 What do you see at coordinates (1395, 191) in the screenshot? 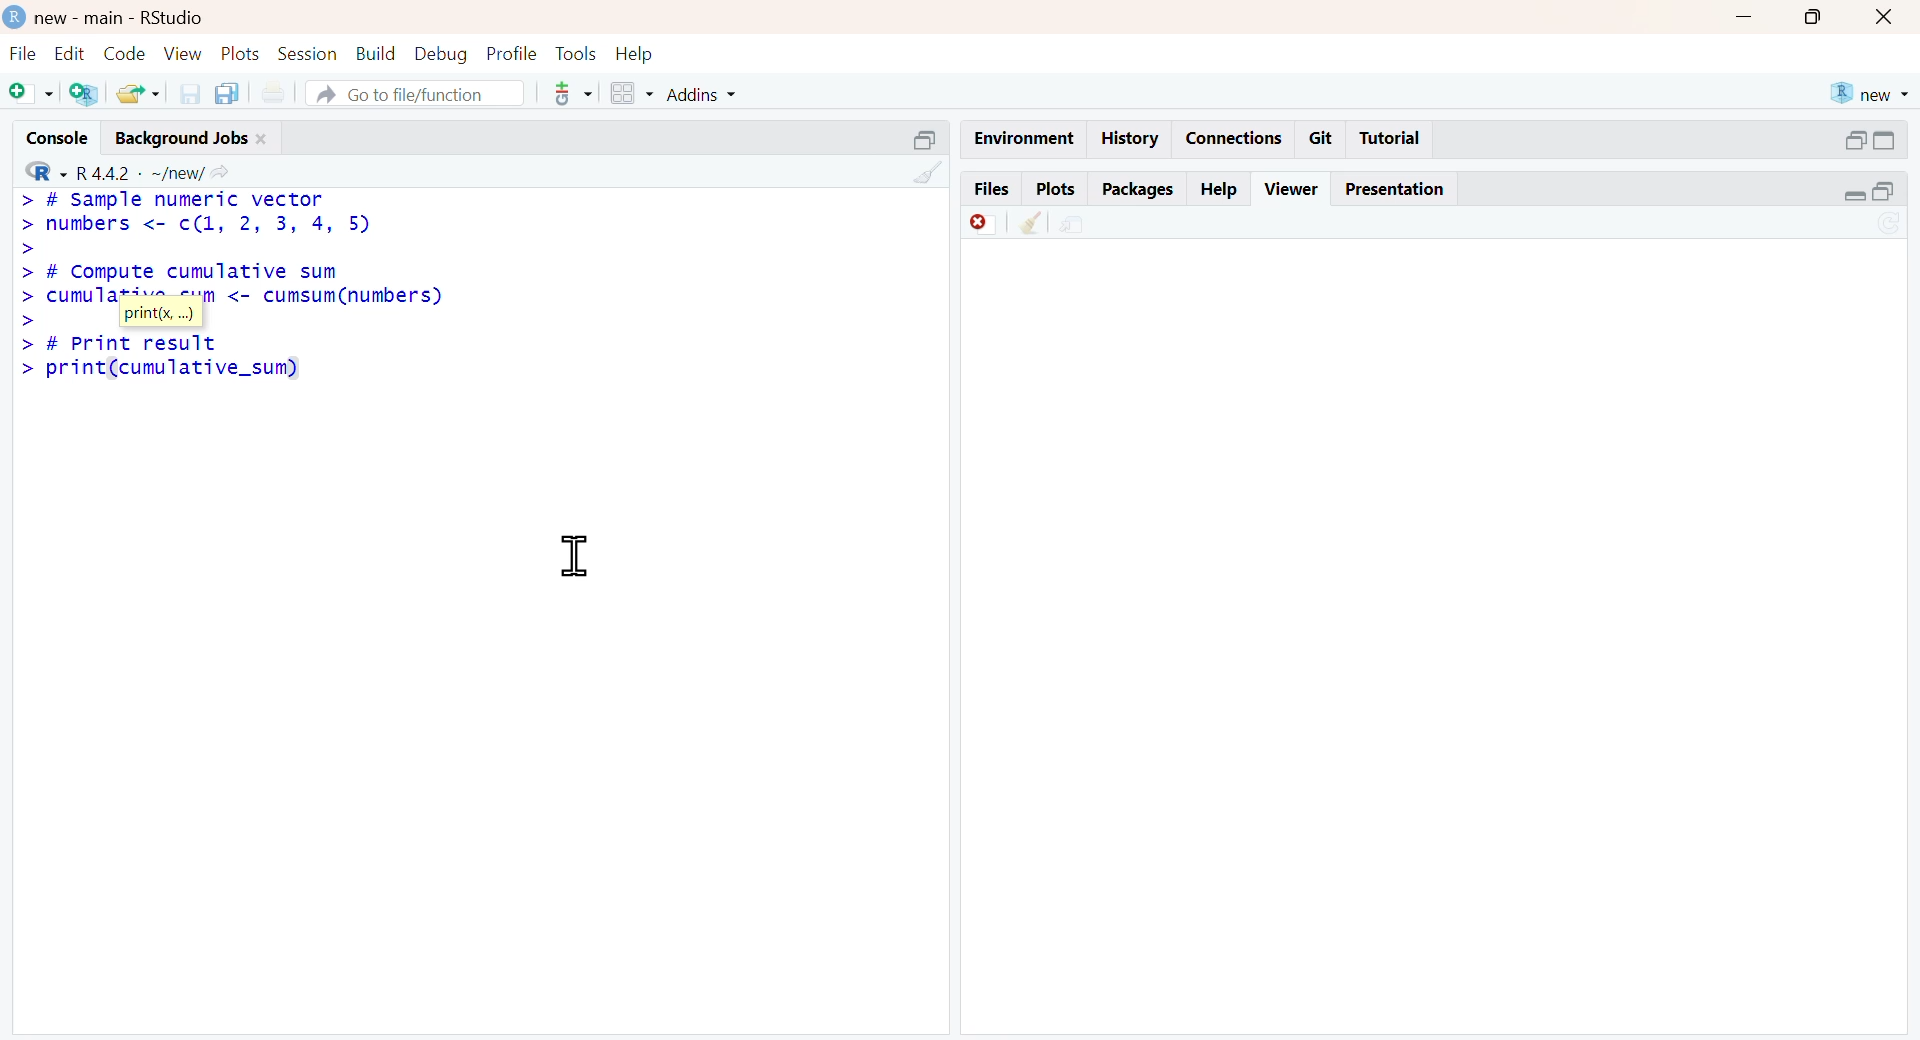
I see `Presentation` at bounding box center [1395, 191].